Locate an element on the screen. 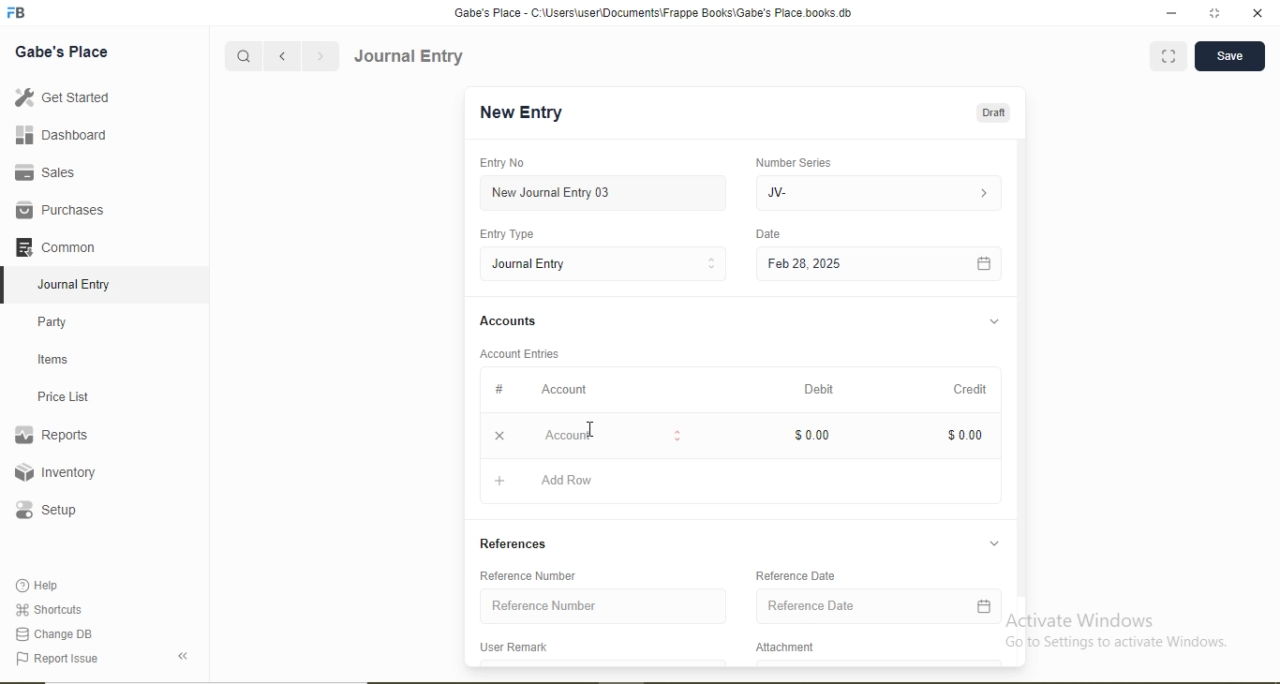  Shortcuts is located at coordinates (47, 609).